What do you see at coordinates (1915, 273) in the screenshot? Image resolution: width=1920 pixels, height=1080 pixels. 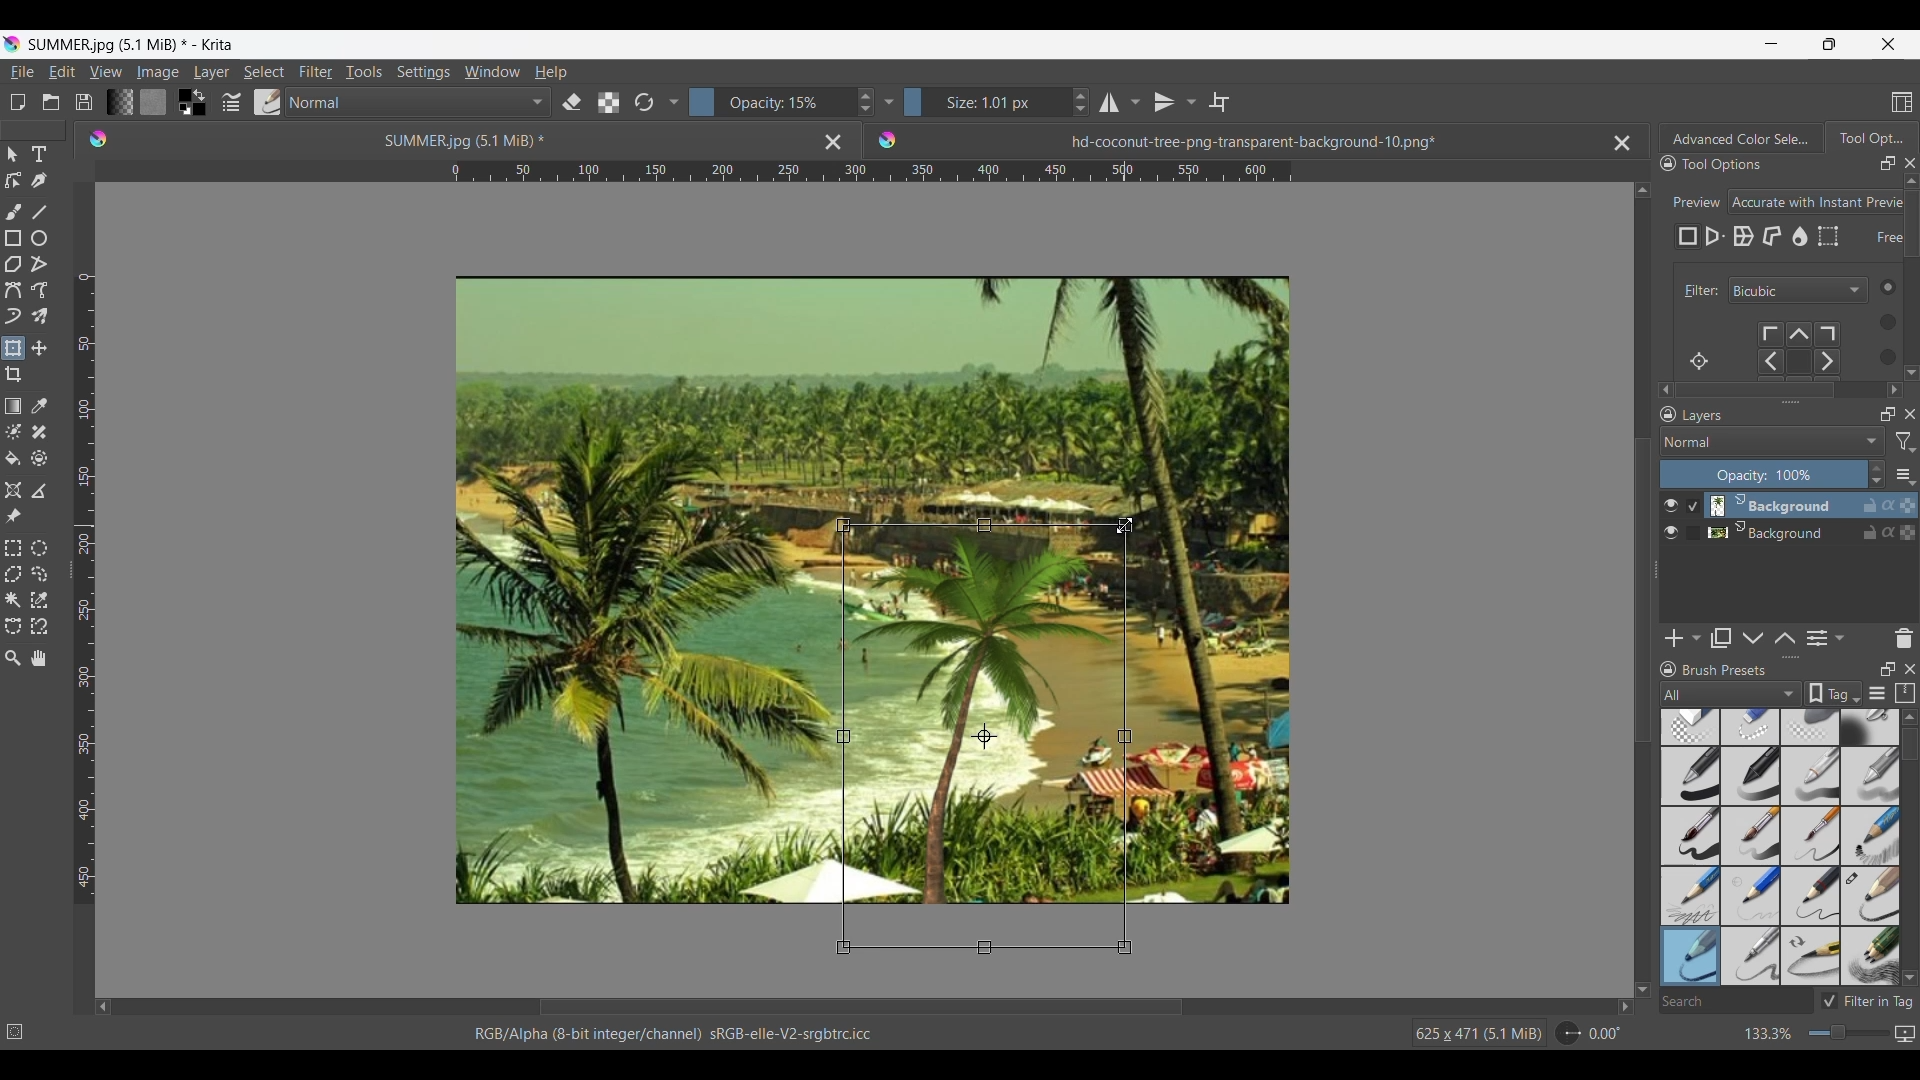 I see `Vertical slide bar of Tool Options panel` at bounding box center [1915, 273].